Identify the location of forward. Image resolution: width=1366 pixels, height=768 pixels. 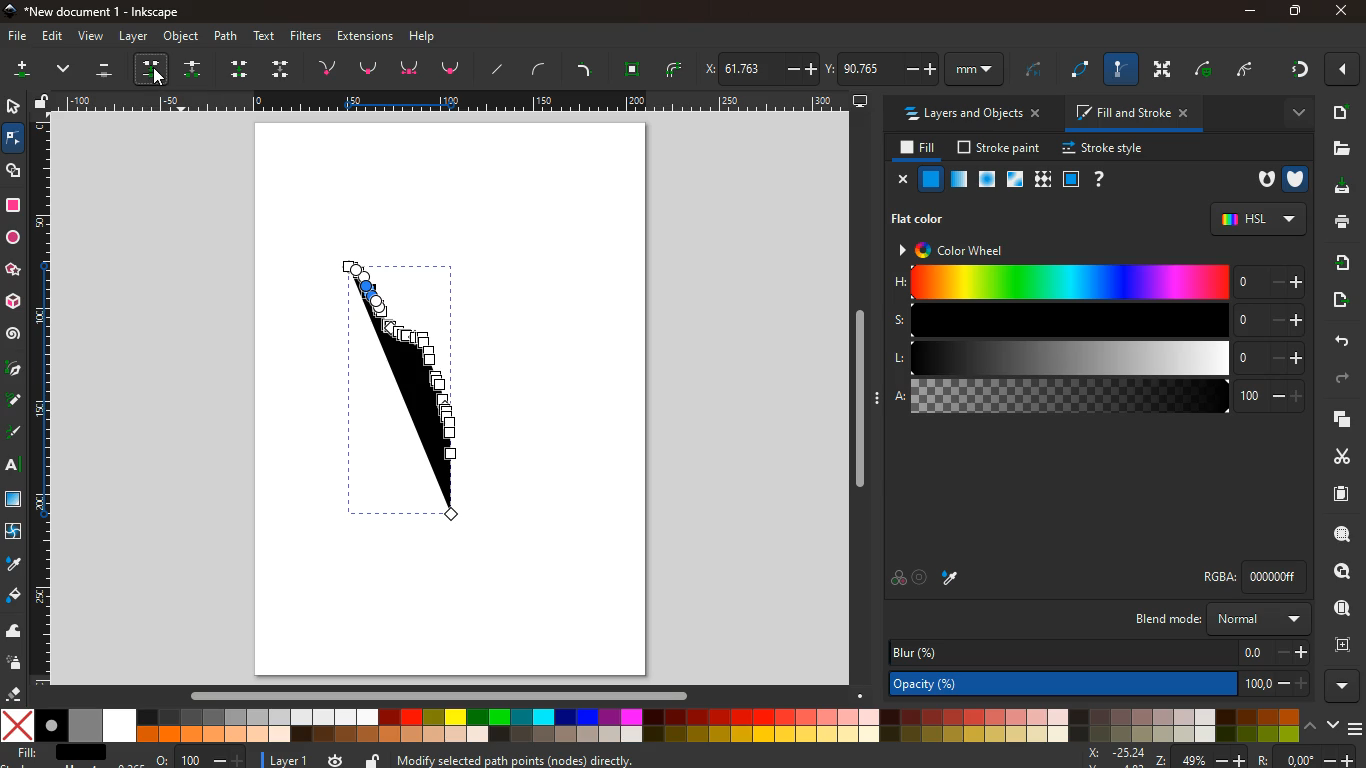
(1343, 381).